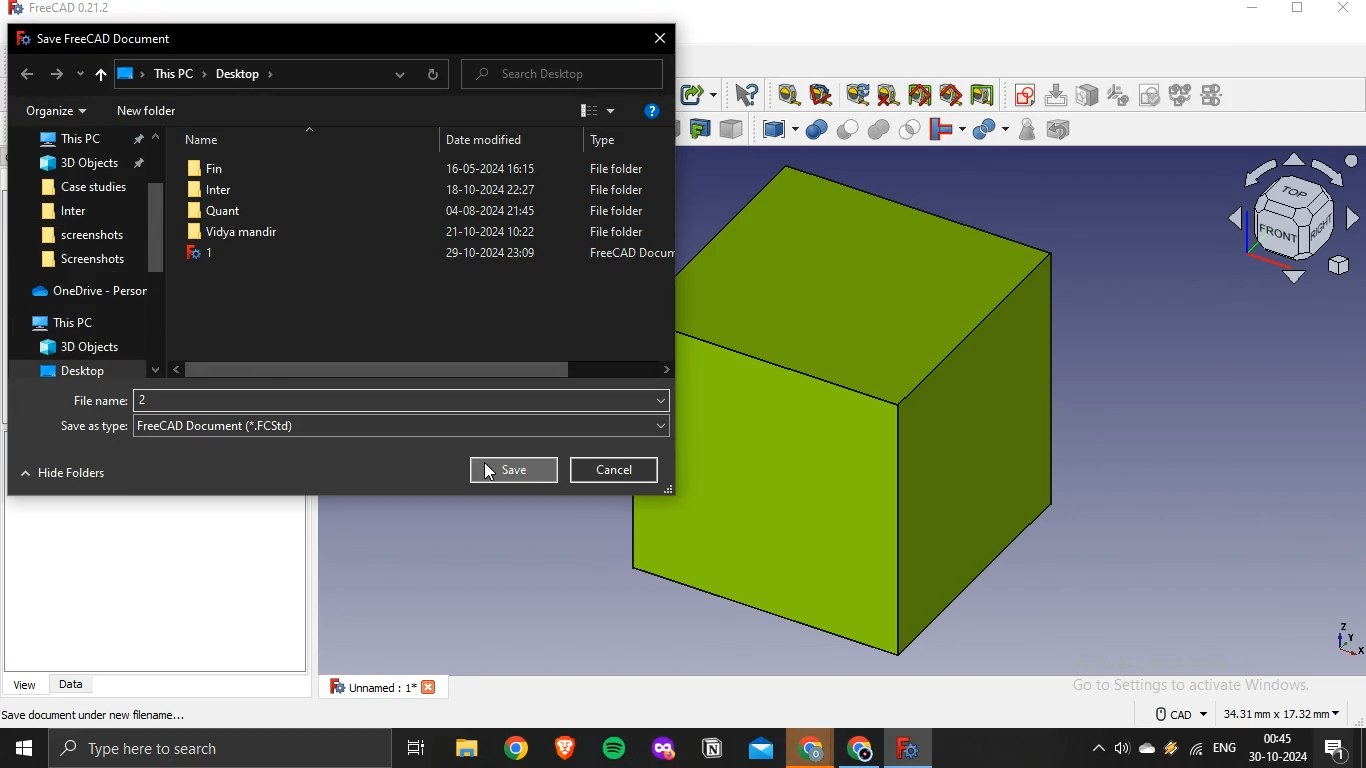 The width and height of the screenshot is (1366, 768). Describe the element at coordinates (488, 477) in the screenshot. I see `cursor` at that location.